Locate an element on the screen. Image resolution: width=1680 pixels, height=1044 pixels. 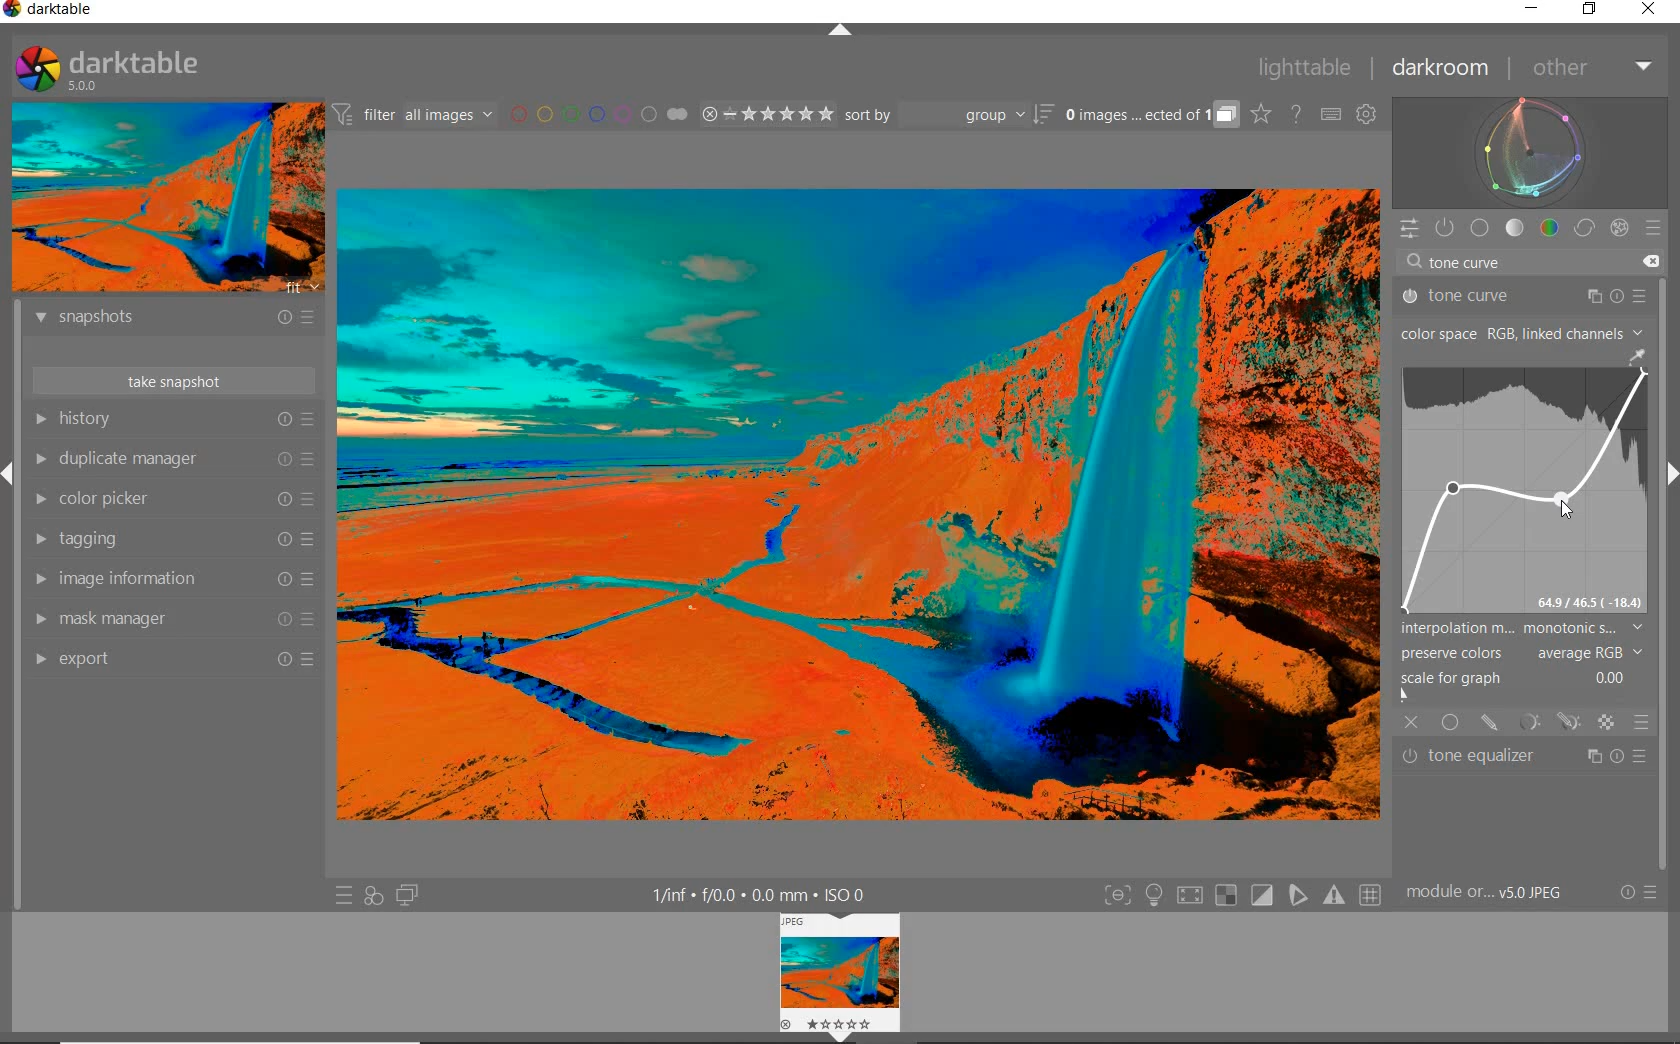
DISPLAY A SECOND DARKROOM IMAGE WINDOW is located at coordinates (408, 895).